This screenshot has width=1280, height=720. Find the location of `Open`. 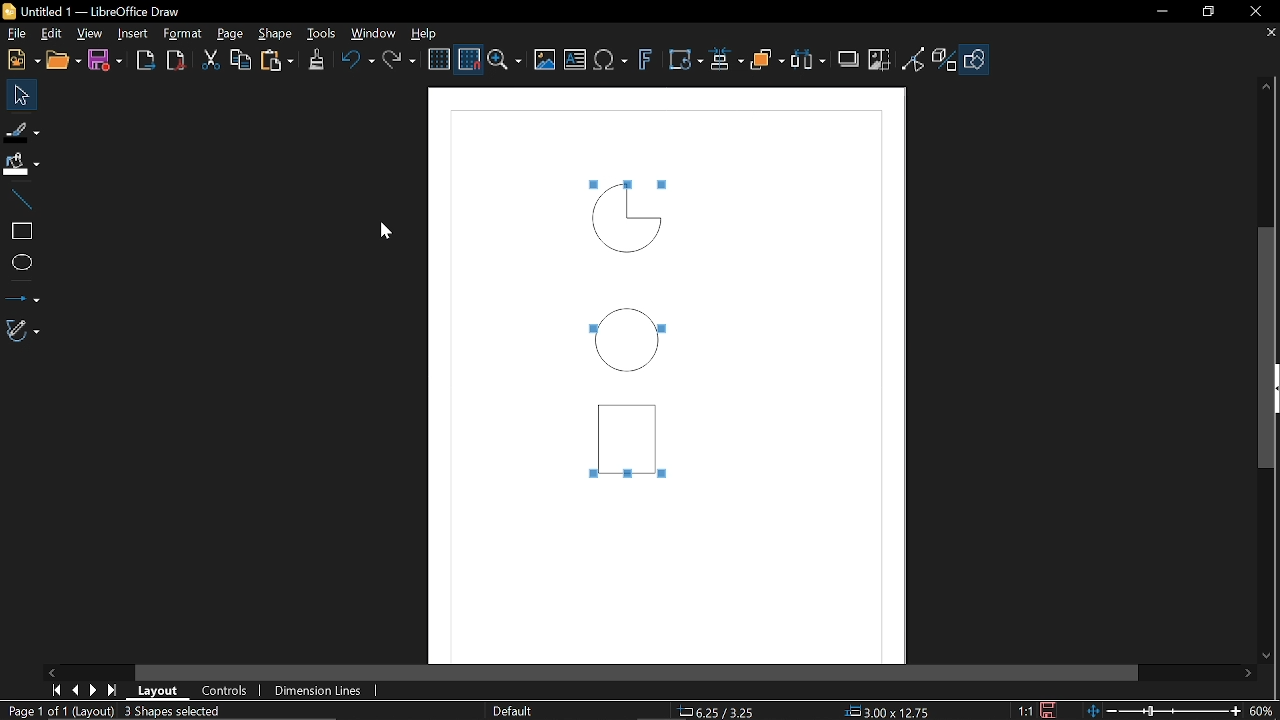

Open is located at coordinates (62, 61).